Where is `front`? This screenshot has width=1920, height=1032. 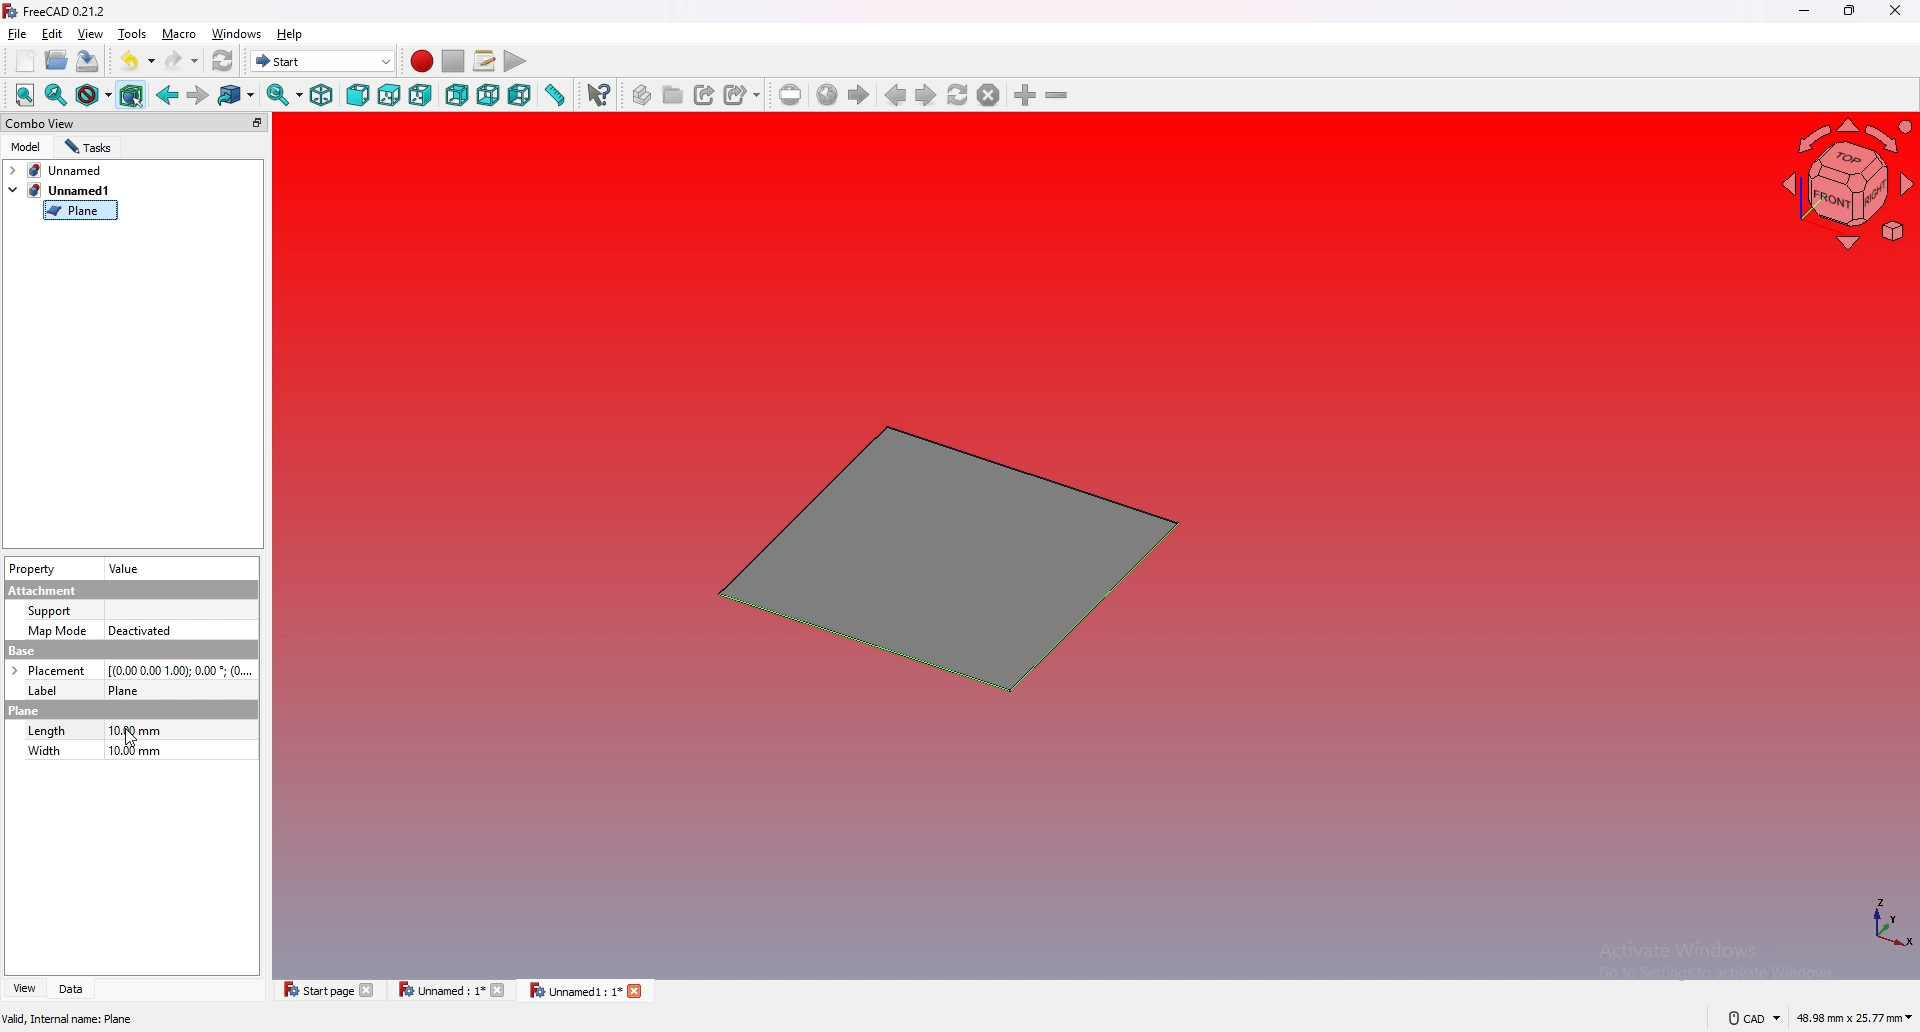 front is located at coordinates (358, 95).